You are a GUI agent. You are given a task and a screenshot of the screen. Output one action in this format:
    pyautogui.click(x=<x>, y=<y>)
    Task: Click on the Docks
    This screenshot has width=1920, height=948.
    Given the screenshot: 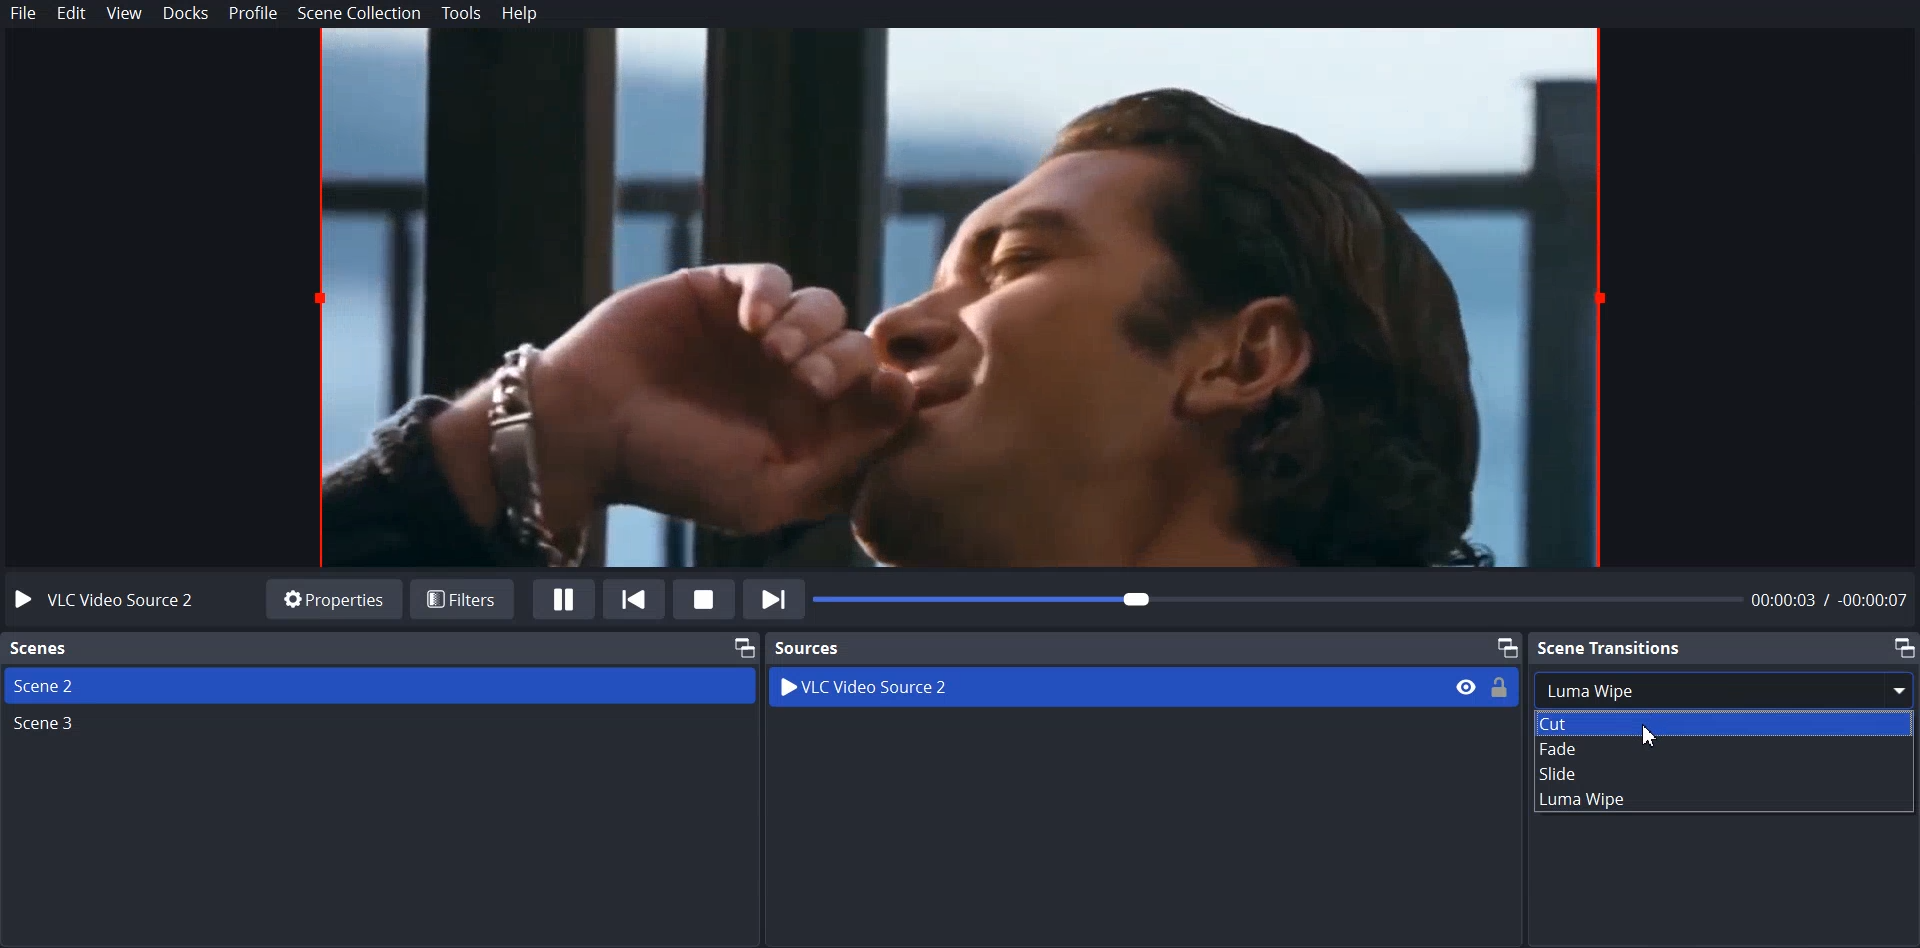 What is the action you would take?
    pyautogui.click(x=187, y=14)
    